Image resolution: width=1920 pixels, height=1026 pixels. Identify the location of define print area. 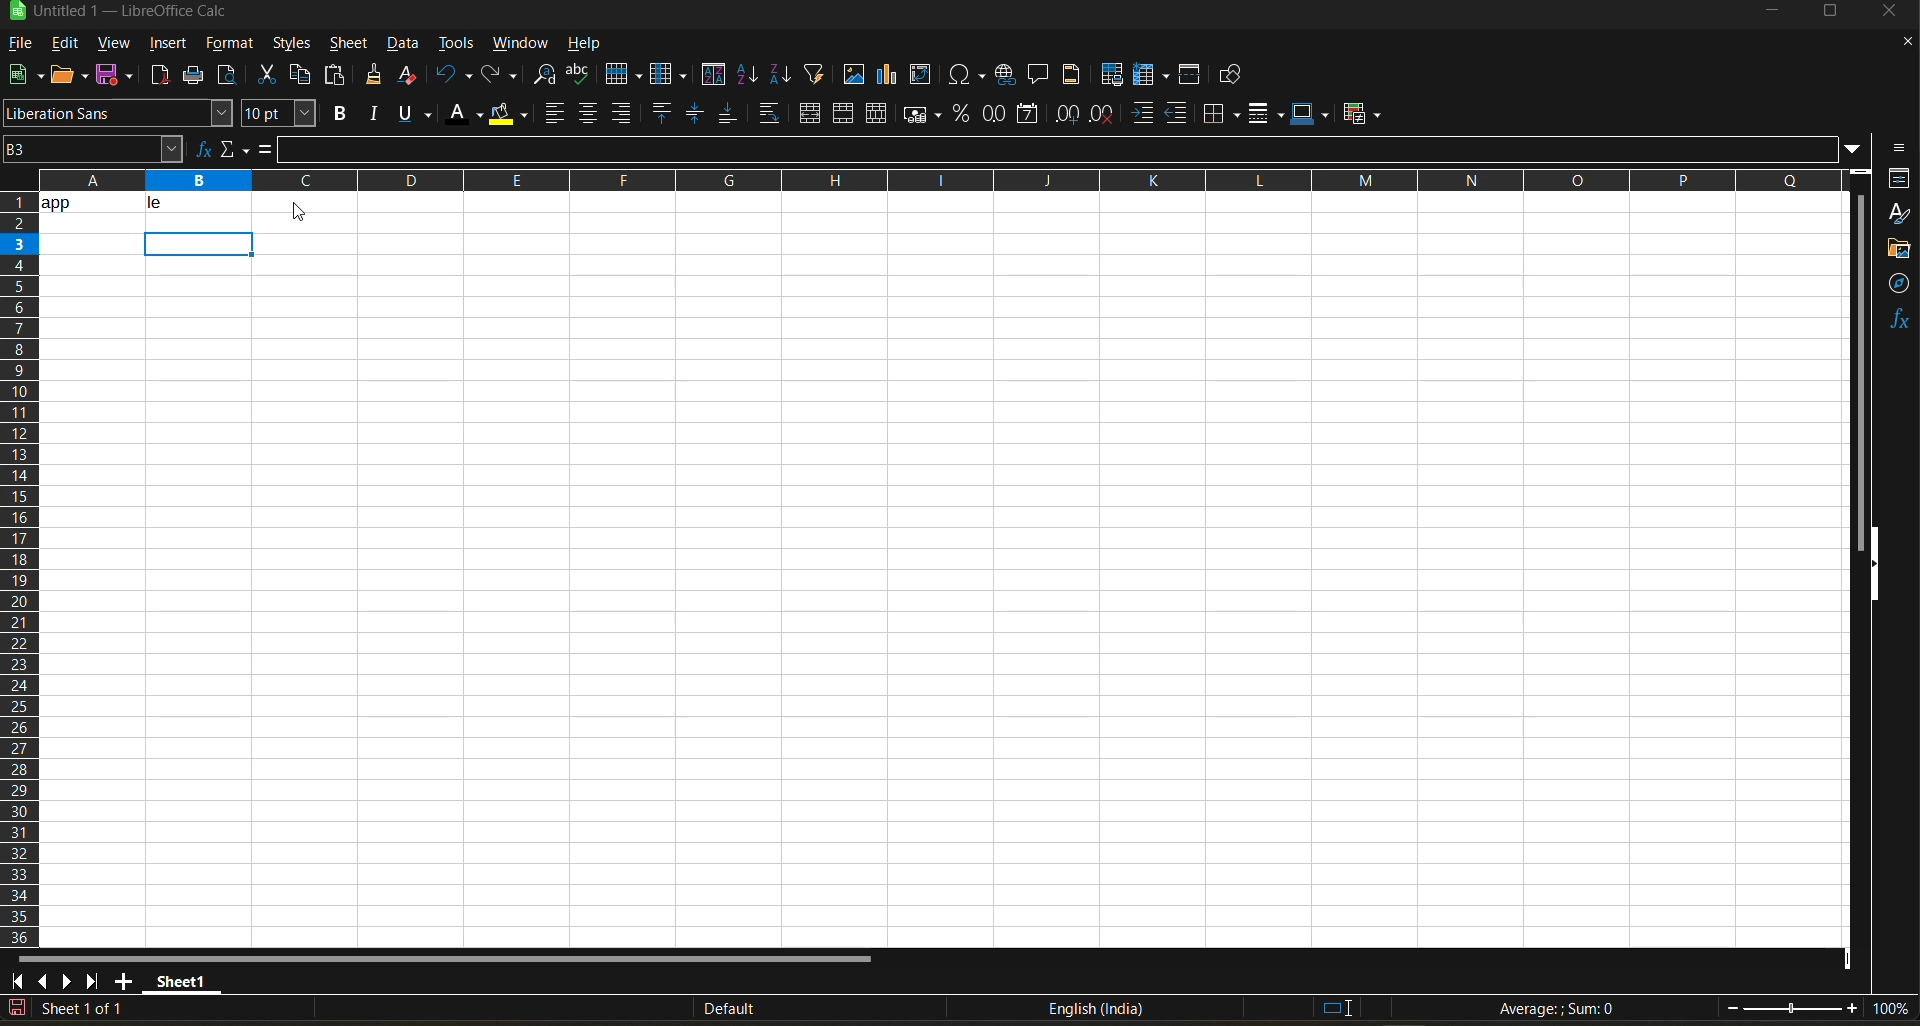
(1111, 75).